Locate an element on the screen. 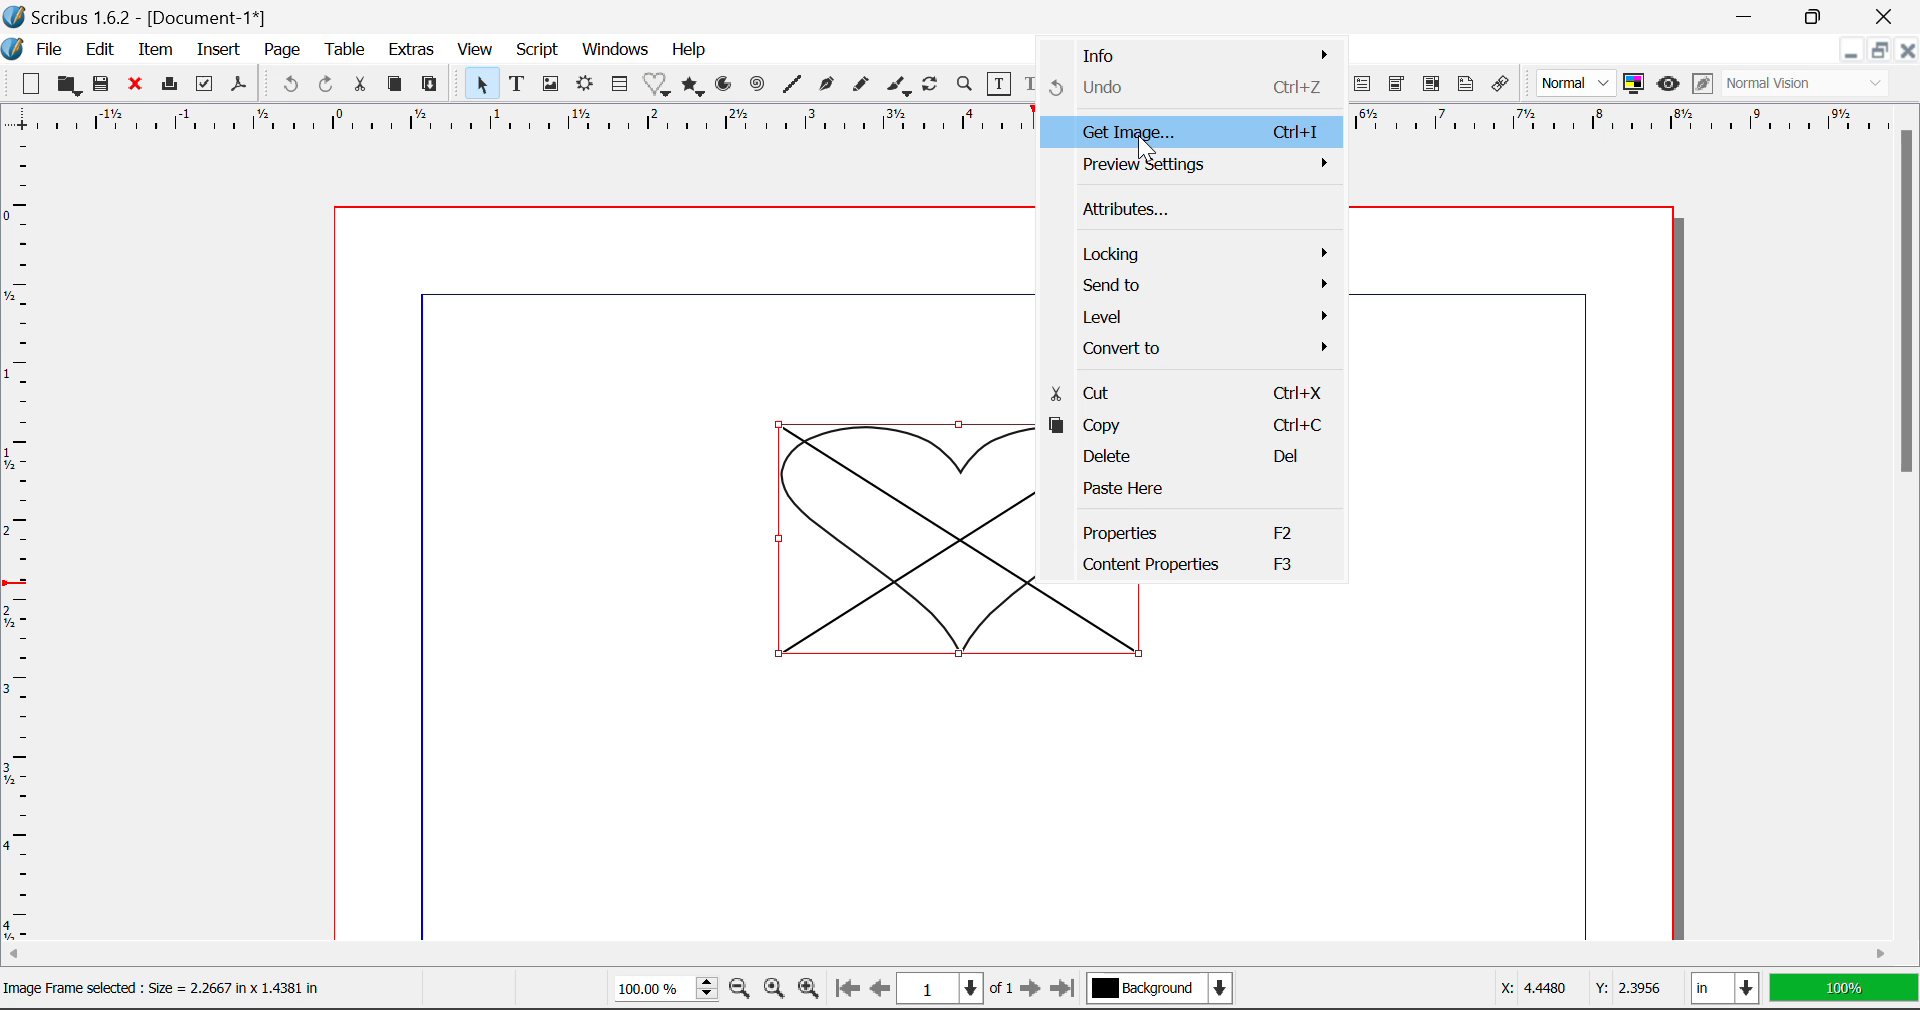 This screenshot has height=1010, width=1920. heart shape is located at coordinates (908, 540).